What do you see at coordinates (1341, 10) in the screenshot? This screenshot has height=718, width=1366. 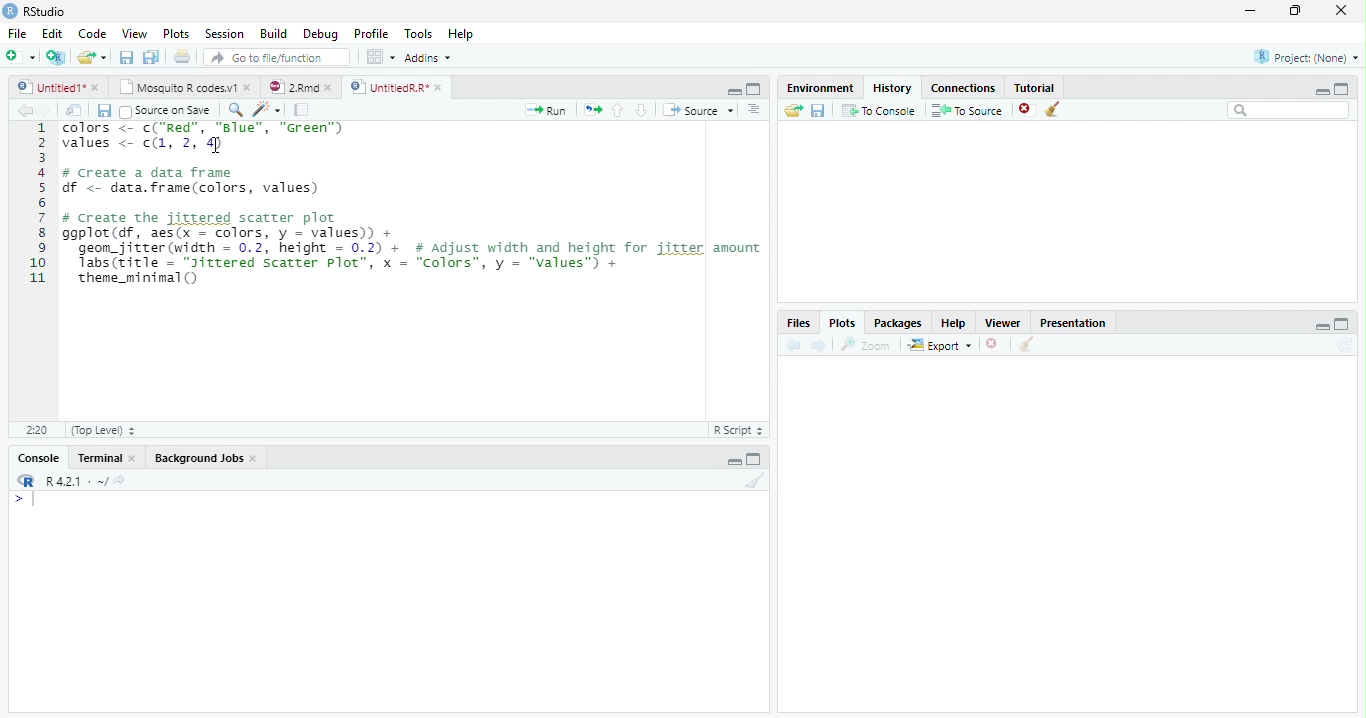 I see `close` at bounding box center [1341, 10].